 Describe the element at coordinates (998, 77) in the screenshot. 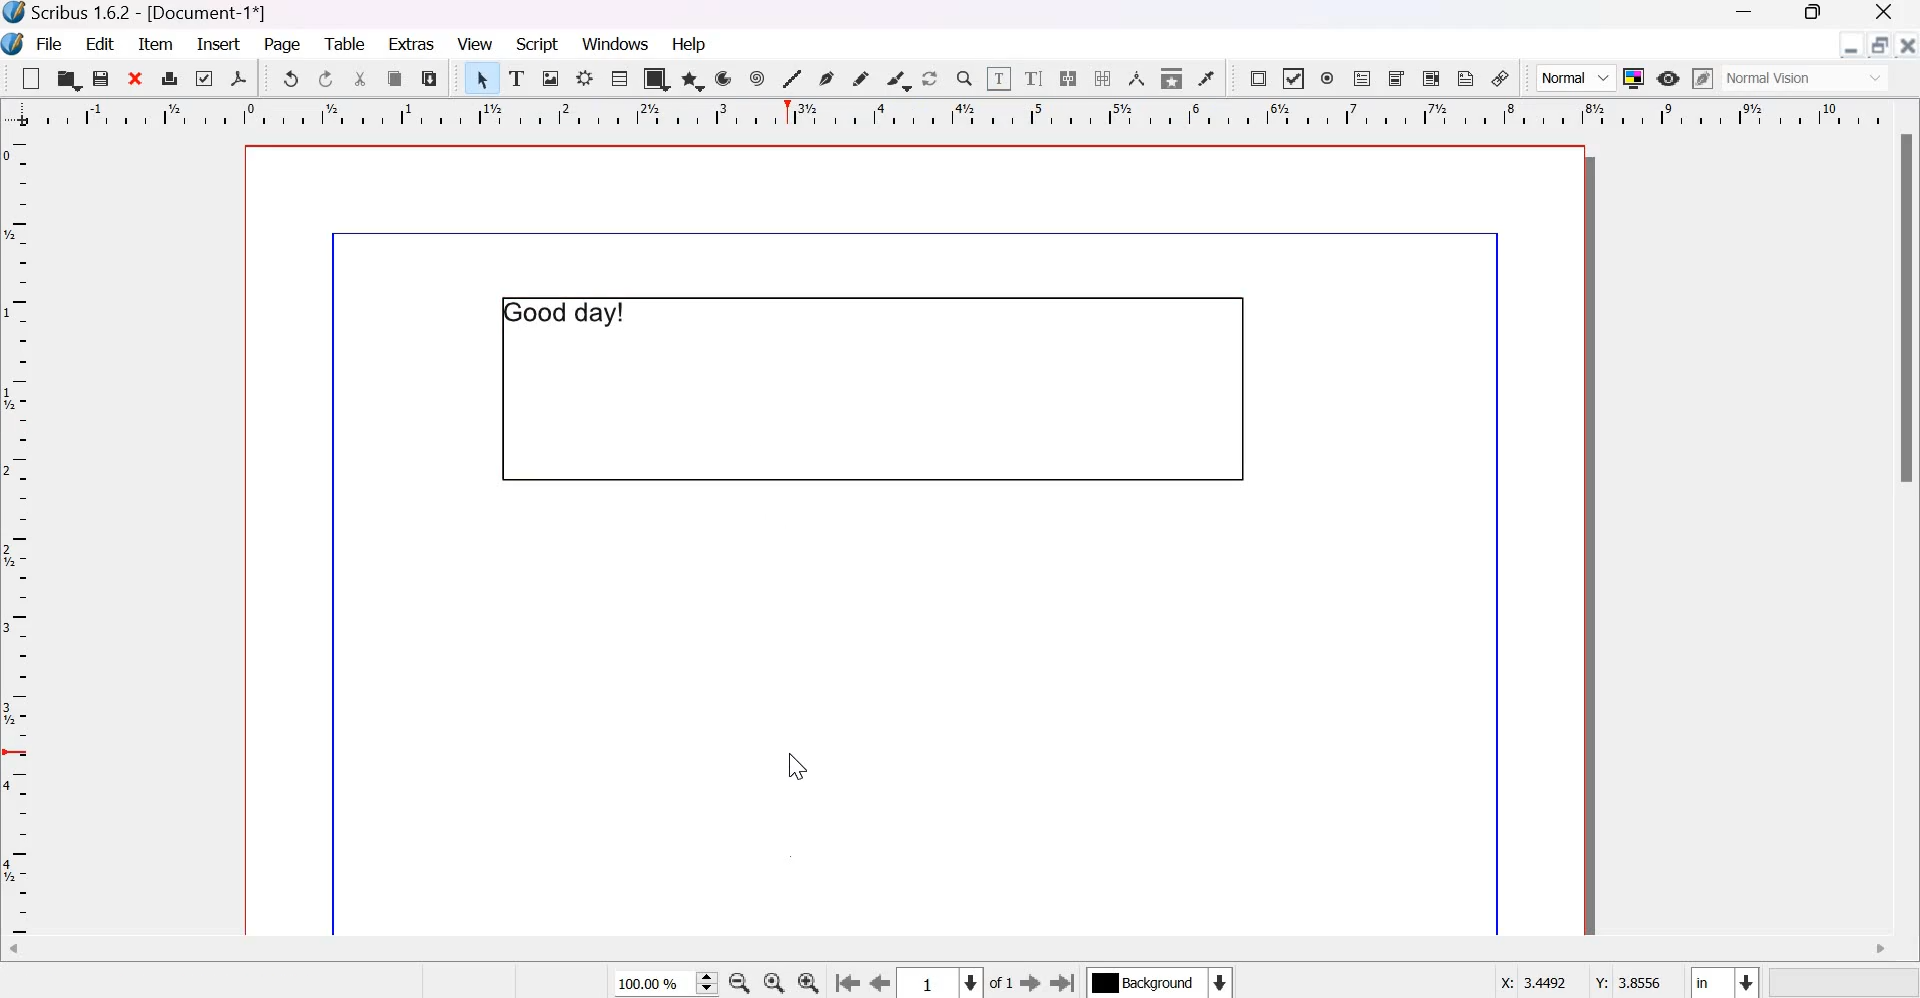

I see `edit contents of frame` at that location.